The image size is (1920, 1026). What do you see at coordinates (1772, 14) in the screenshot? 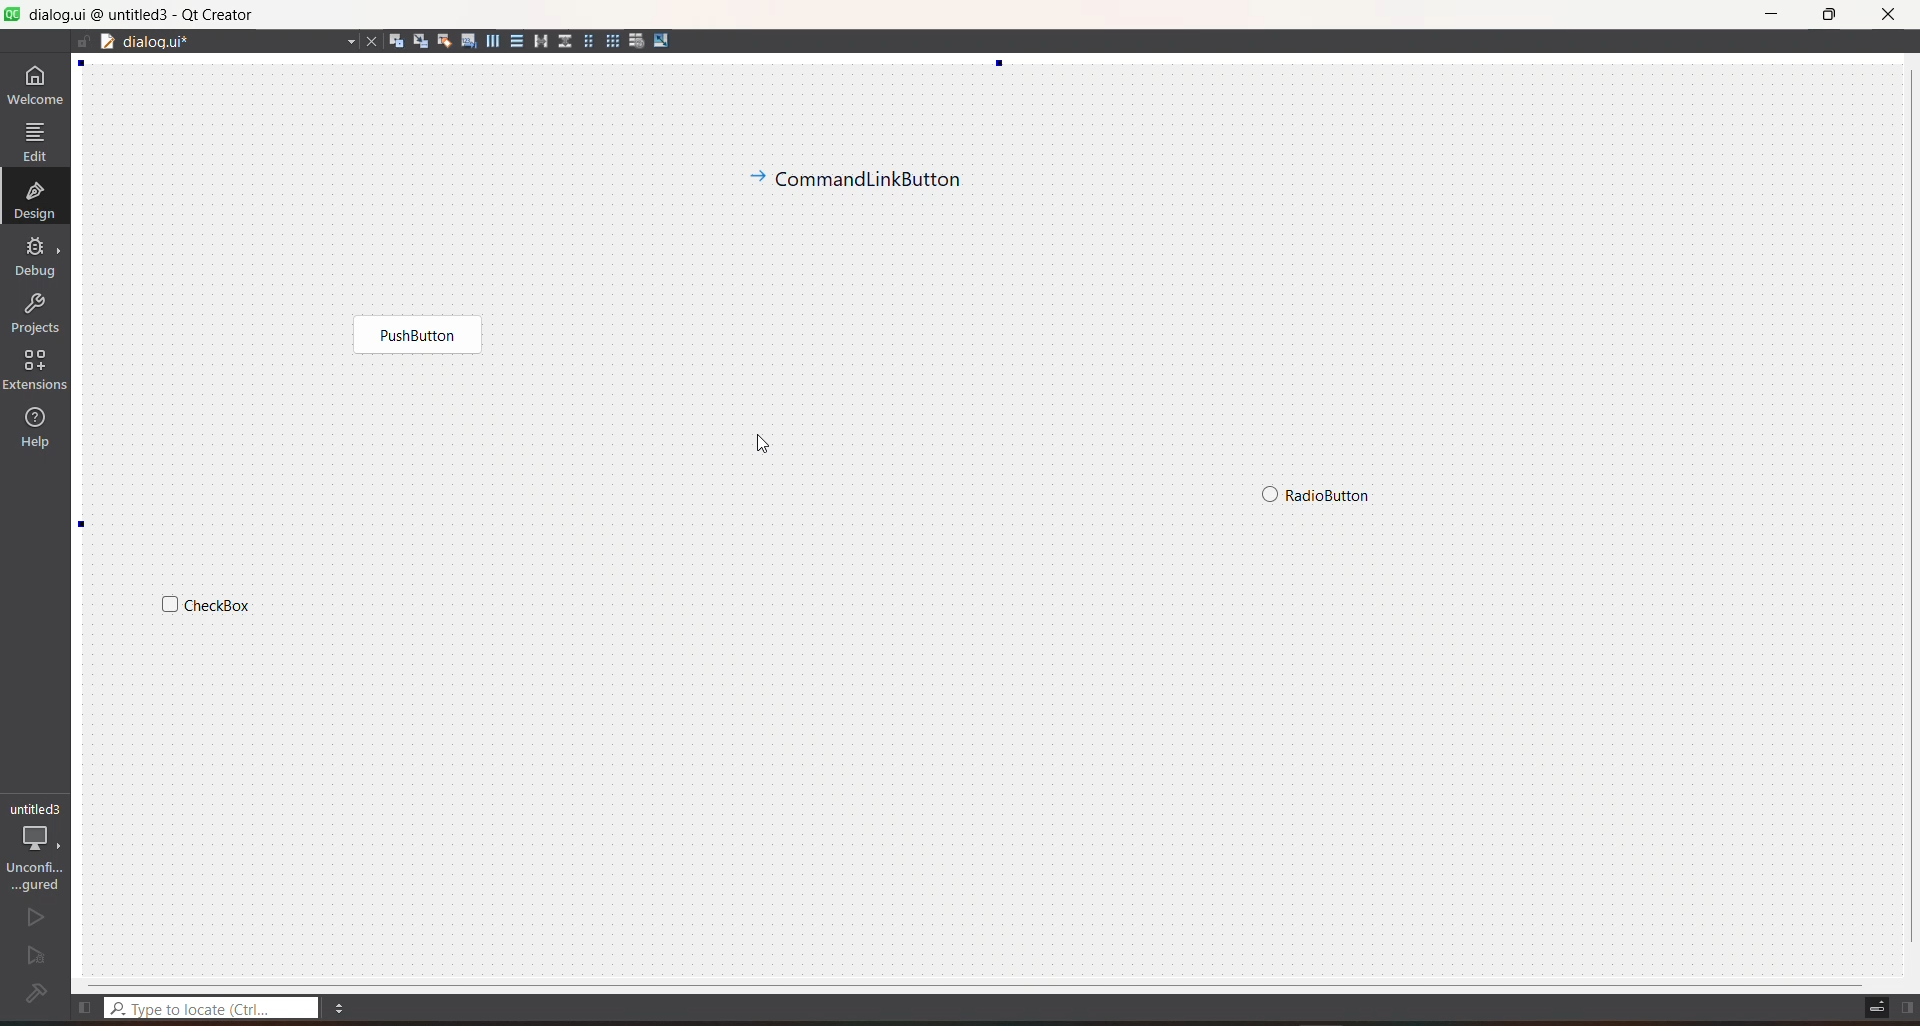
I see `minimize` at bounding box center [1772, 14].